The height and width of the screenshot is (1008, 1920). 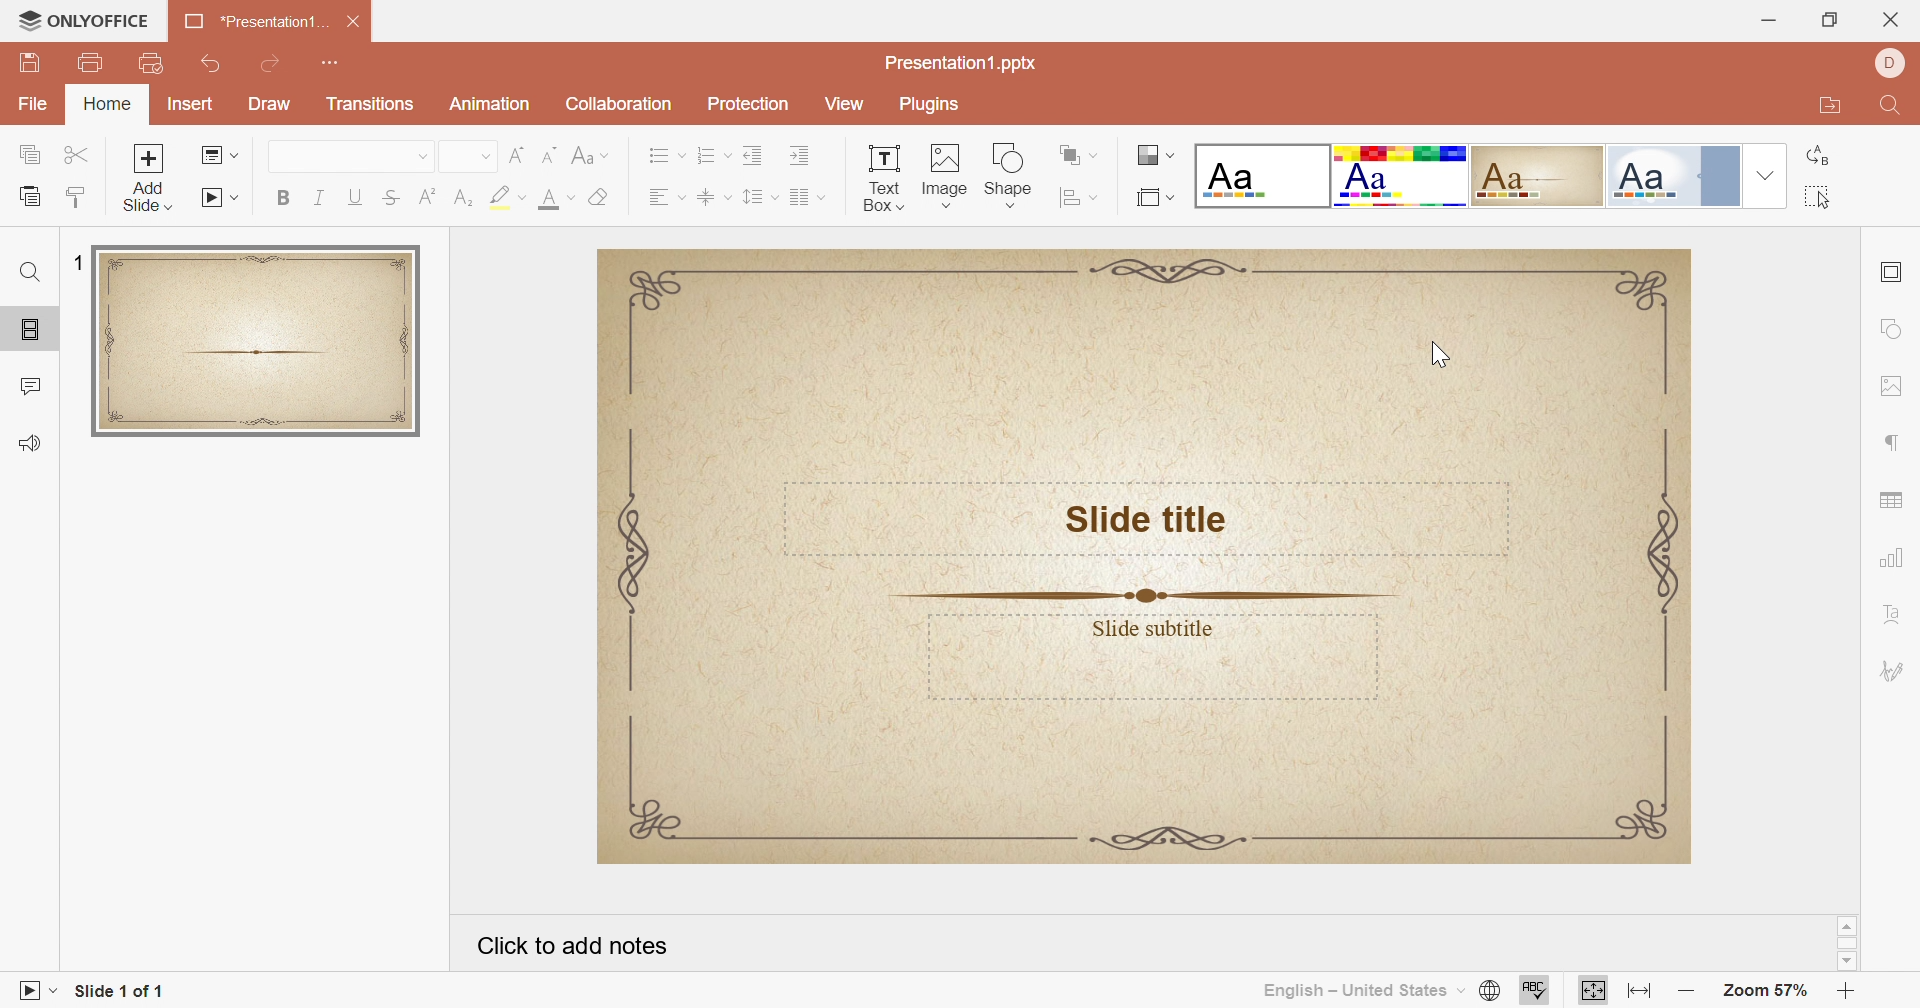 What do you see at coordinates (31, 443) in the screenshot?
I see `Feedback & Support` at bounding box center [31, 443].